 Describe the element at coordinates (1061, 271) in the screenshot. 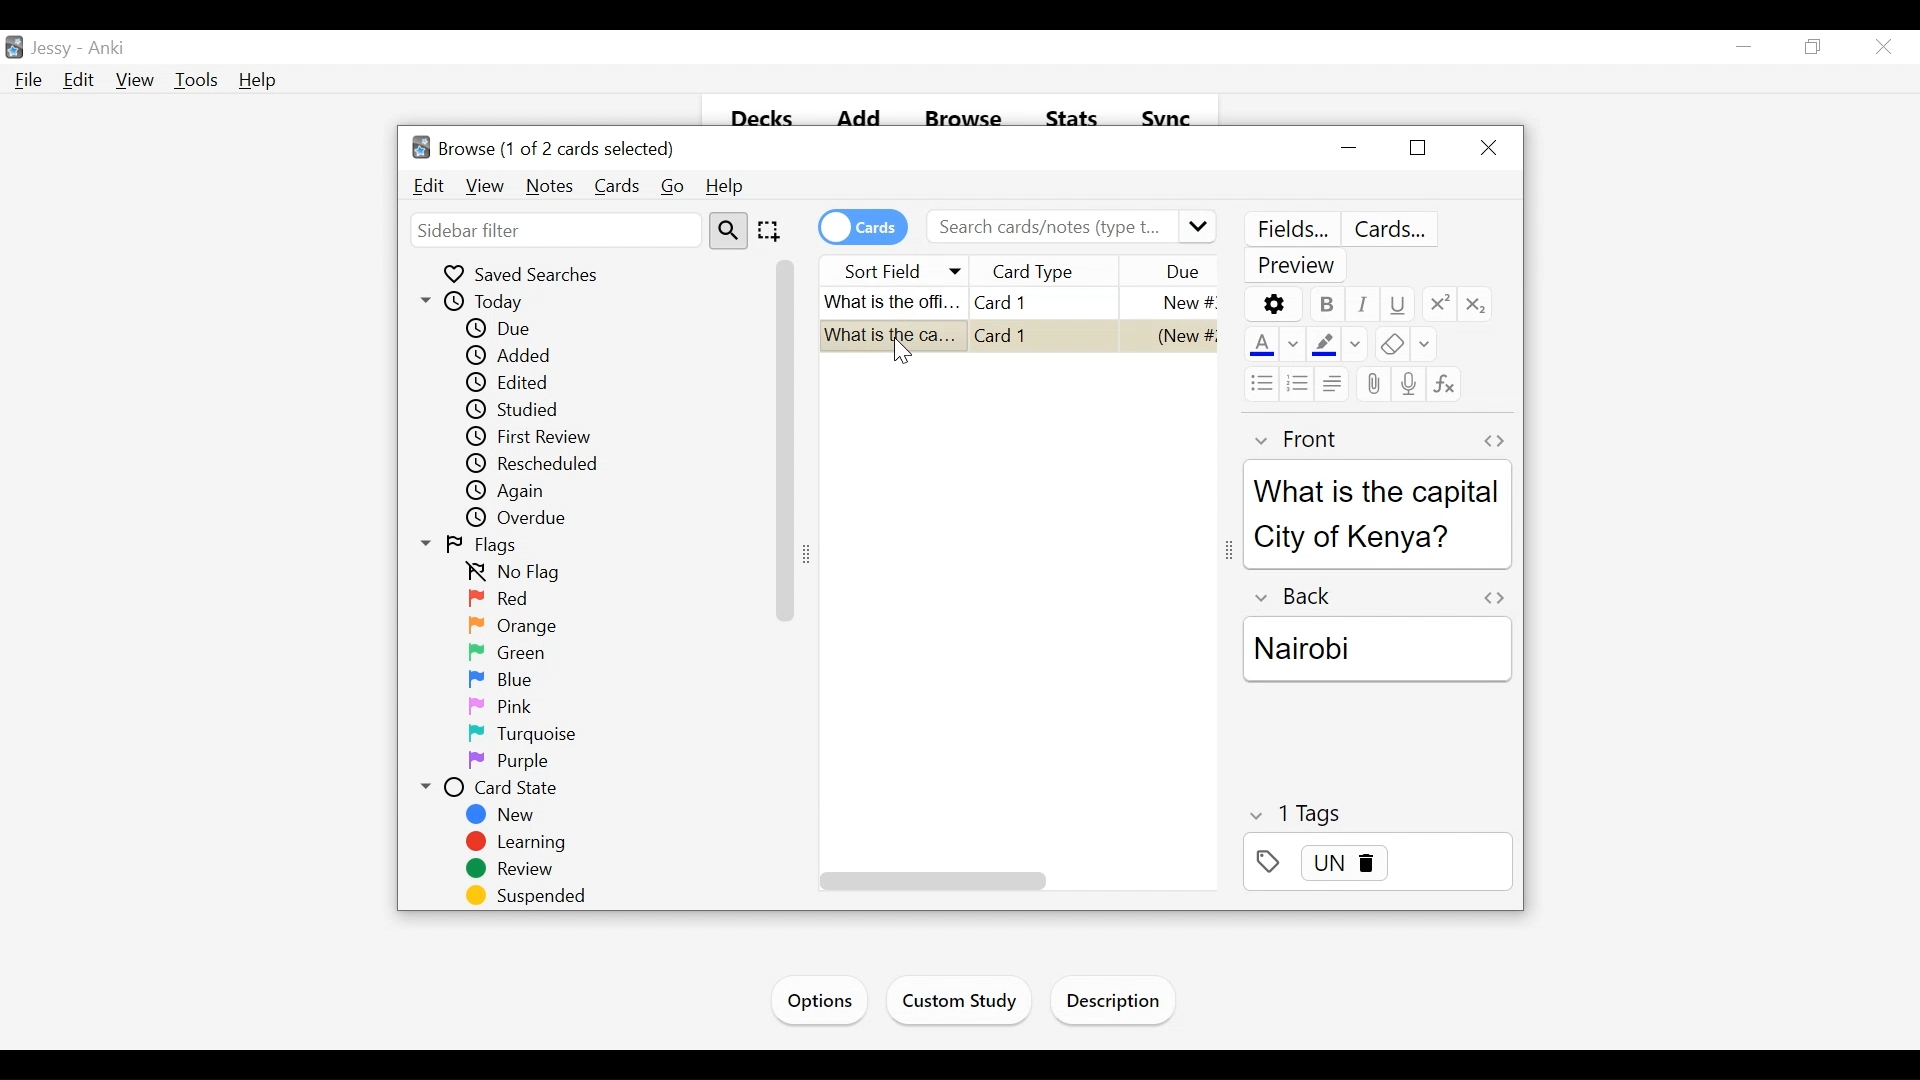

I see `Card Type` at that location.